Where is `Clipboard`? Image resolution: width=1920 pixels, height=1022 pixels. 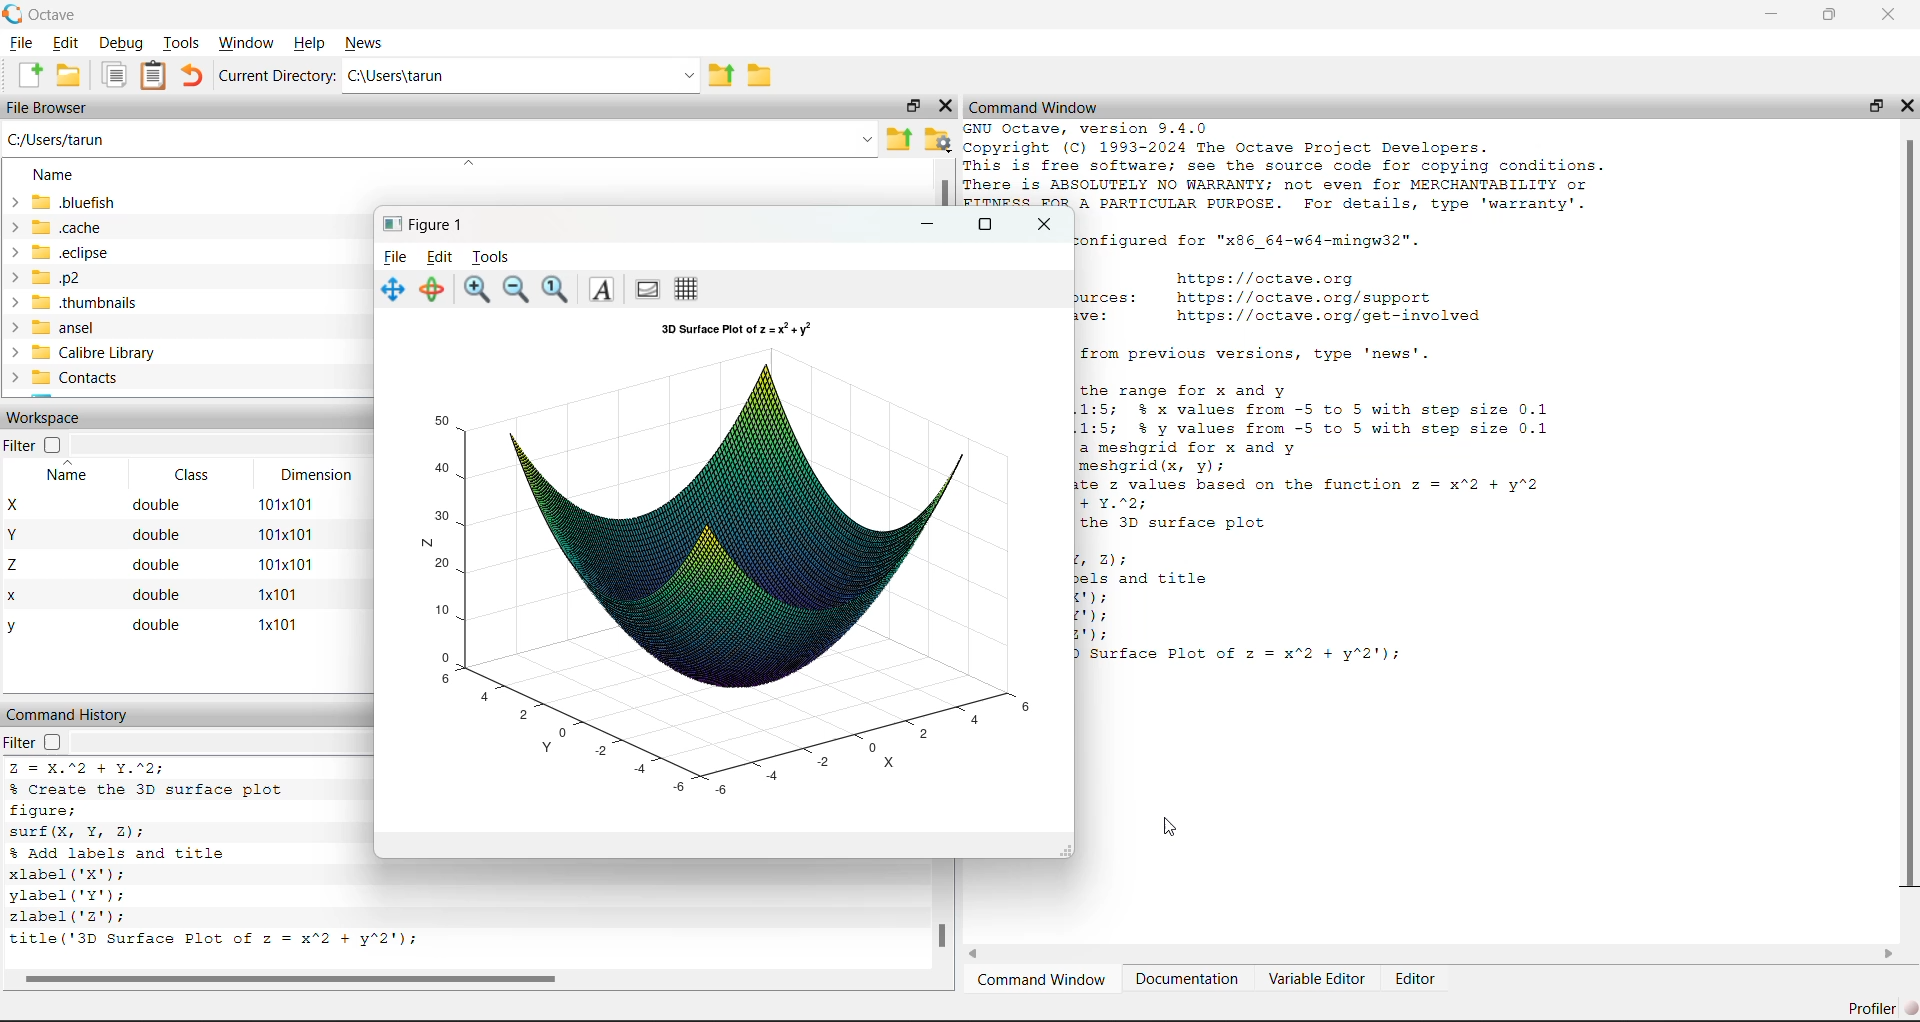
Clipboard is located at coordinates (152, 74).